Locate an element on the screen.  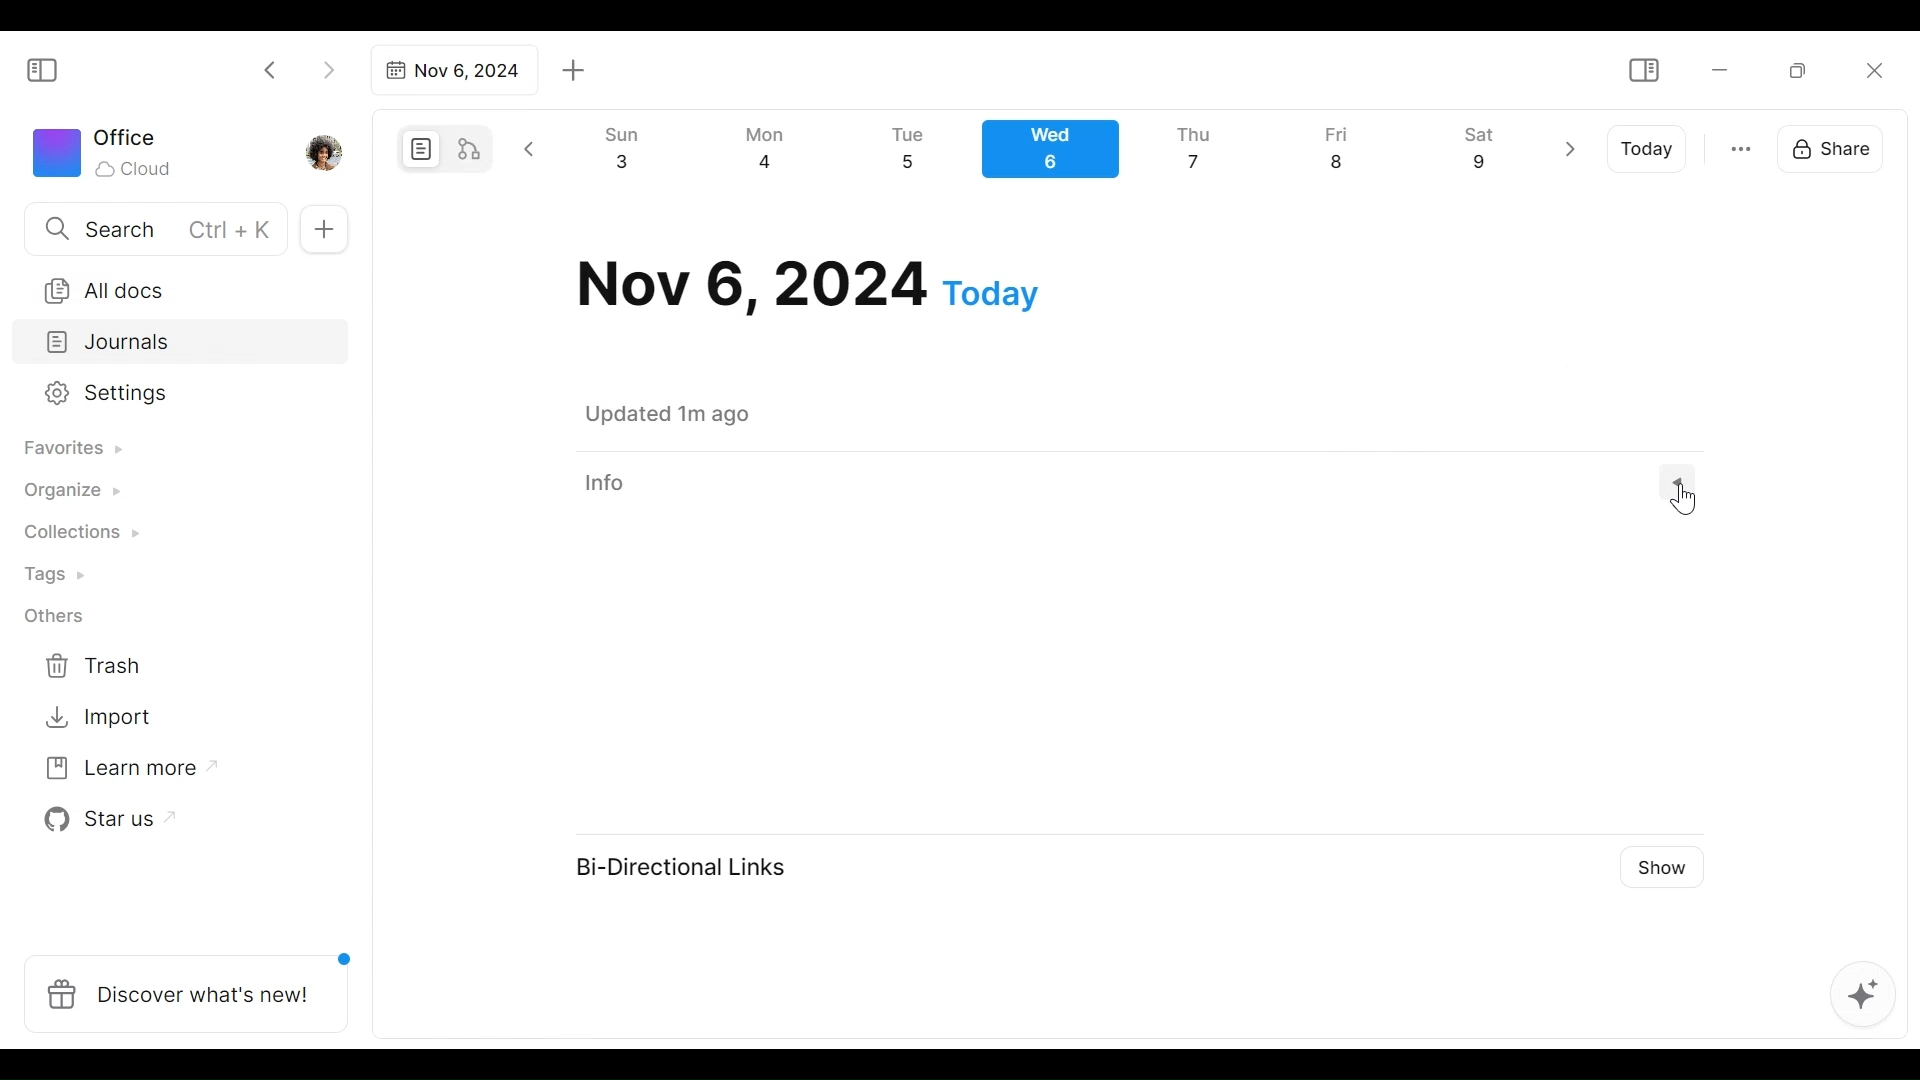
Saved is located at coordinates (692, 414).